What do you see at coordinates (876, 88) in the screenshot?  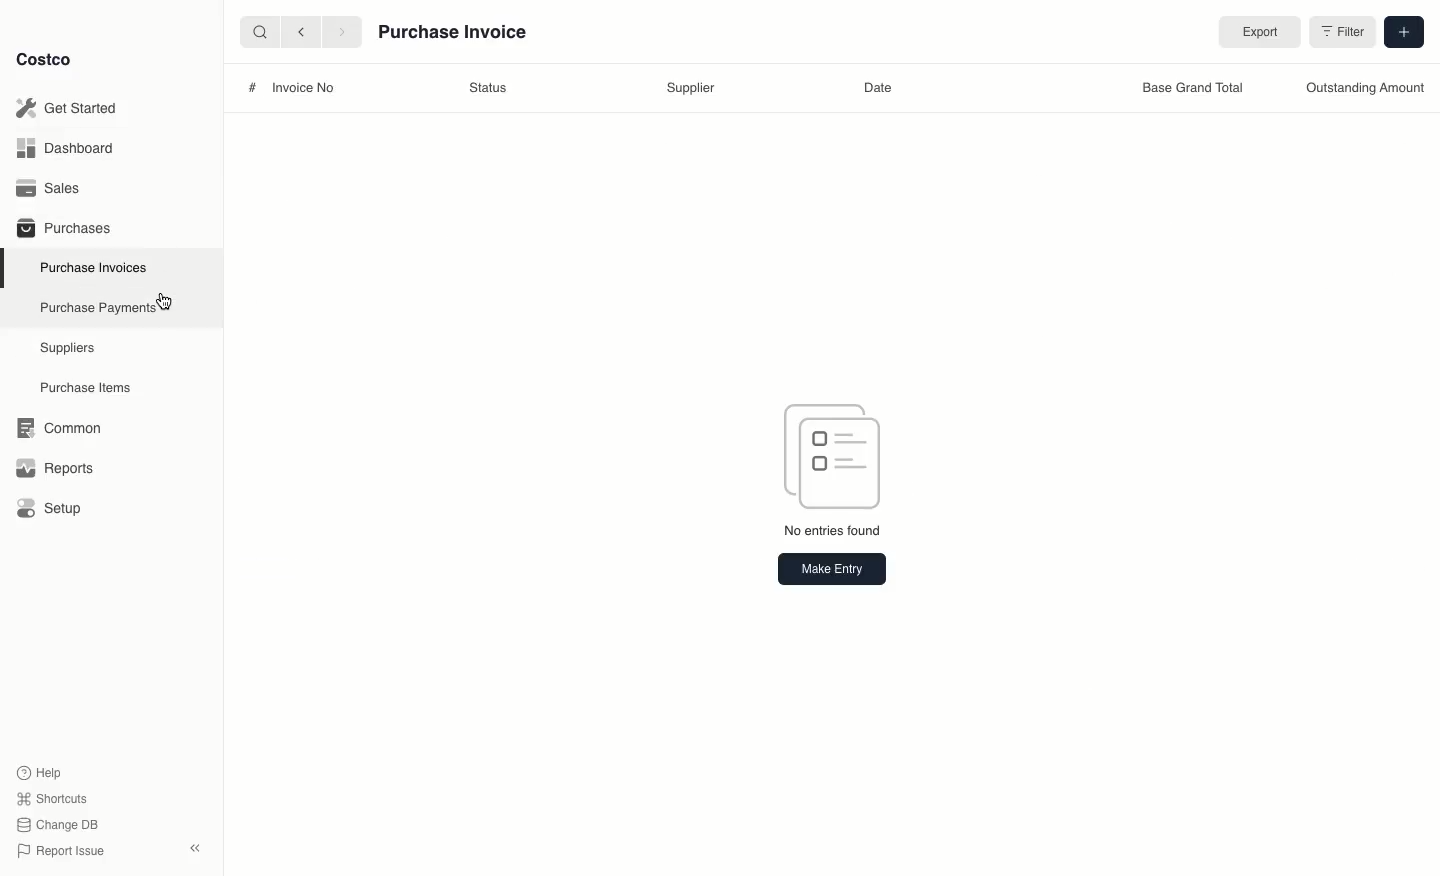 I see `Date` at bounding box center [876, 88].